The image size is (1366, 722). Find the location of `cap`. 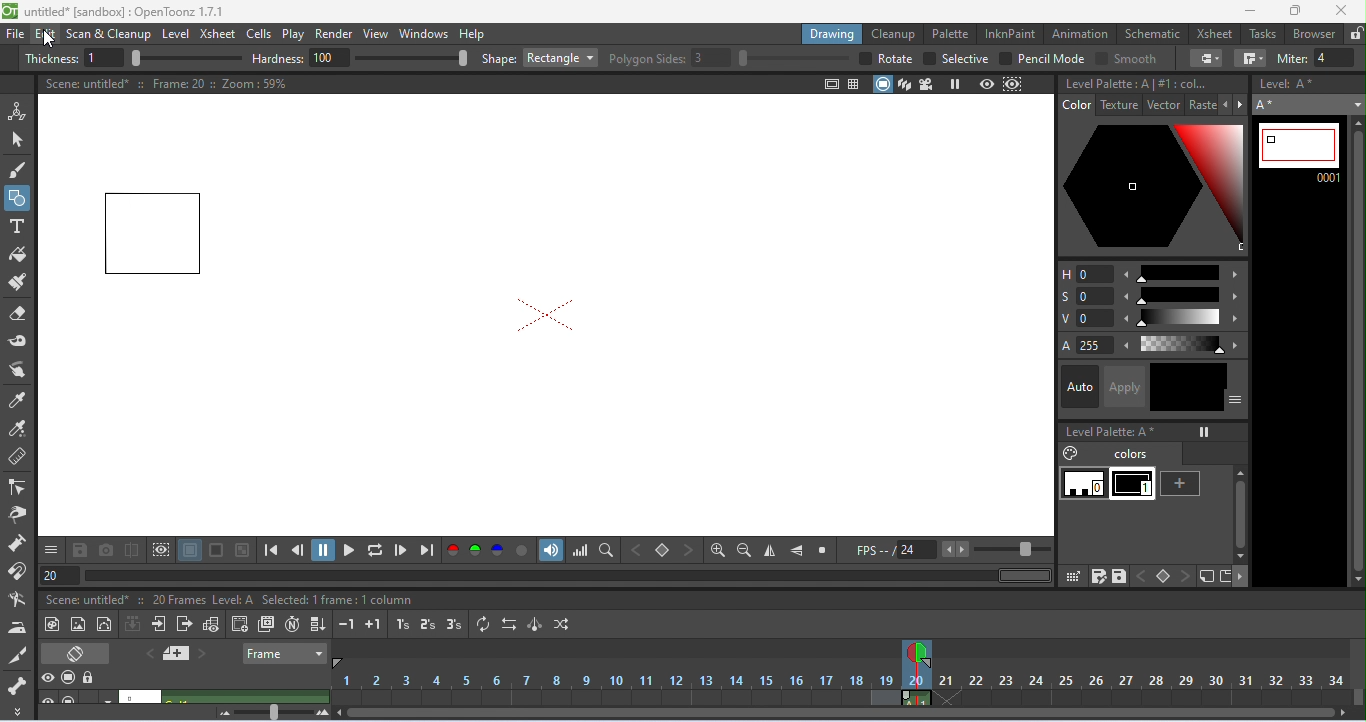

cap is located at coordinates (1205, 58).